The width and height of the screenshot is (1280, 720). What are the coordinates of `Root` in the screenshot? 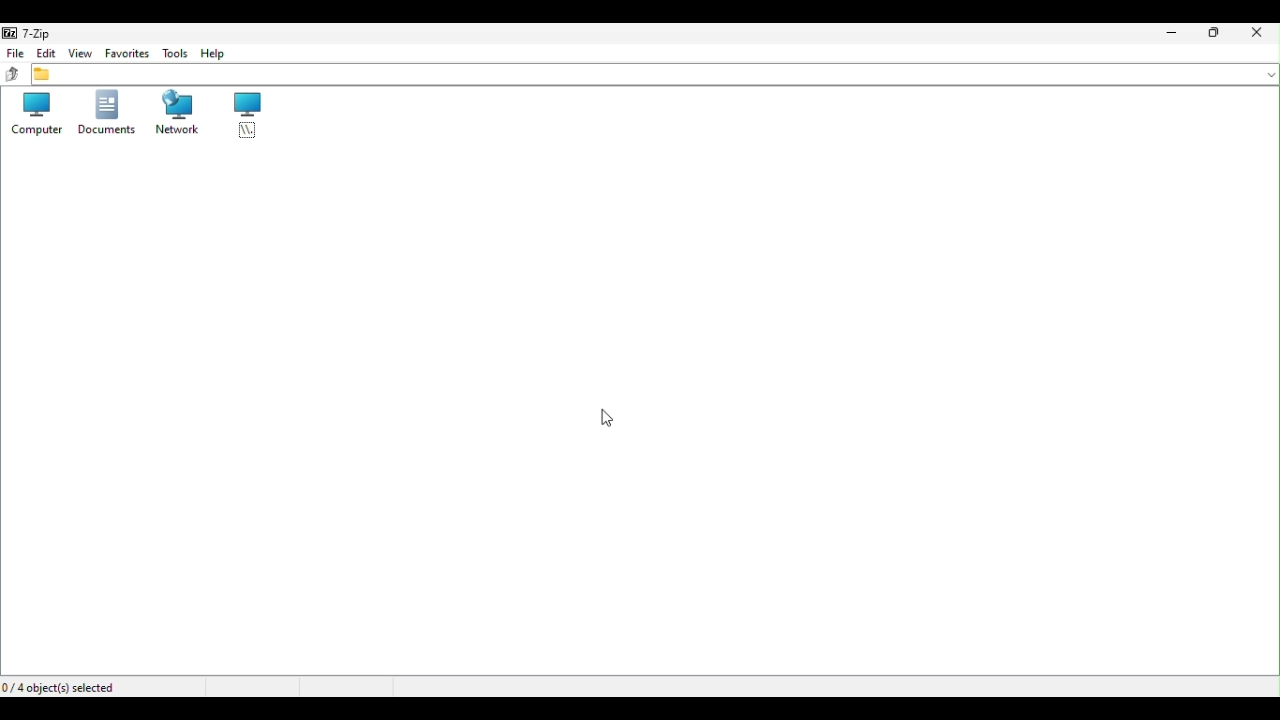 It's located at (247, 116).